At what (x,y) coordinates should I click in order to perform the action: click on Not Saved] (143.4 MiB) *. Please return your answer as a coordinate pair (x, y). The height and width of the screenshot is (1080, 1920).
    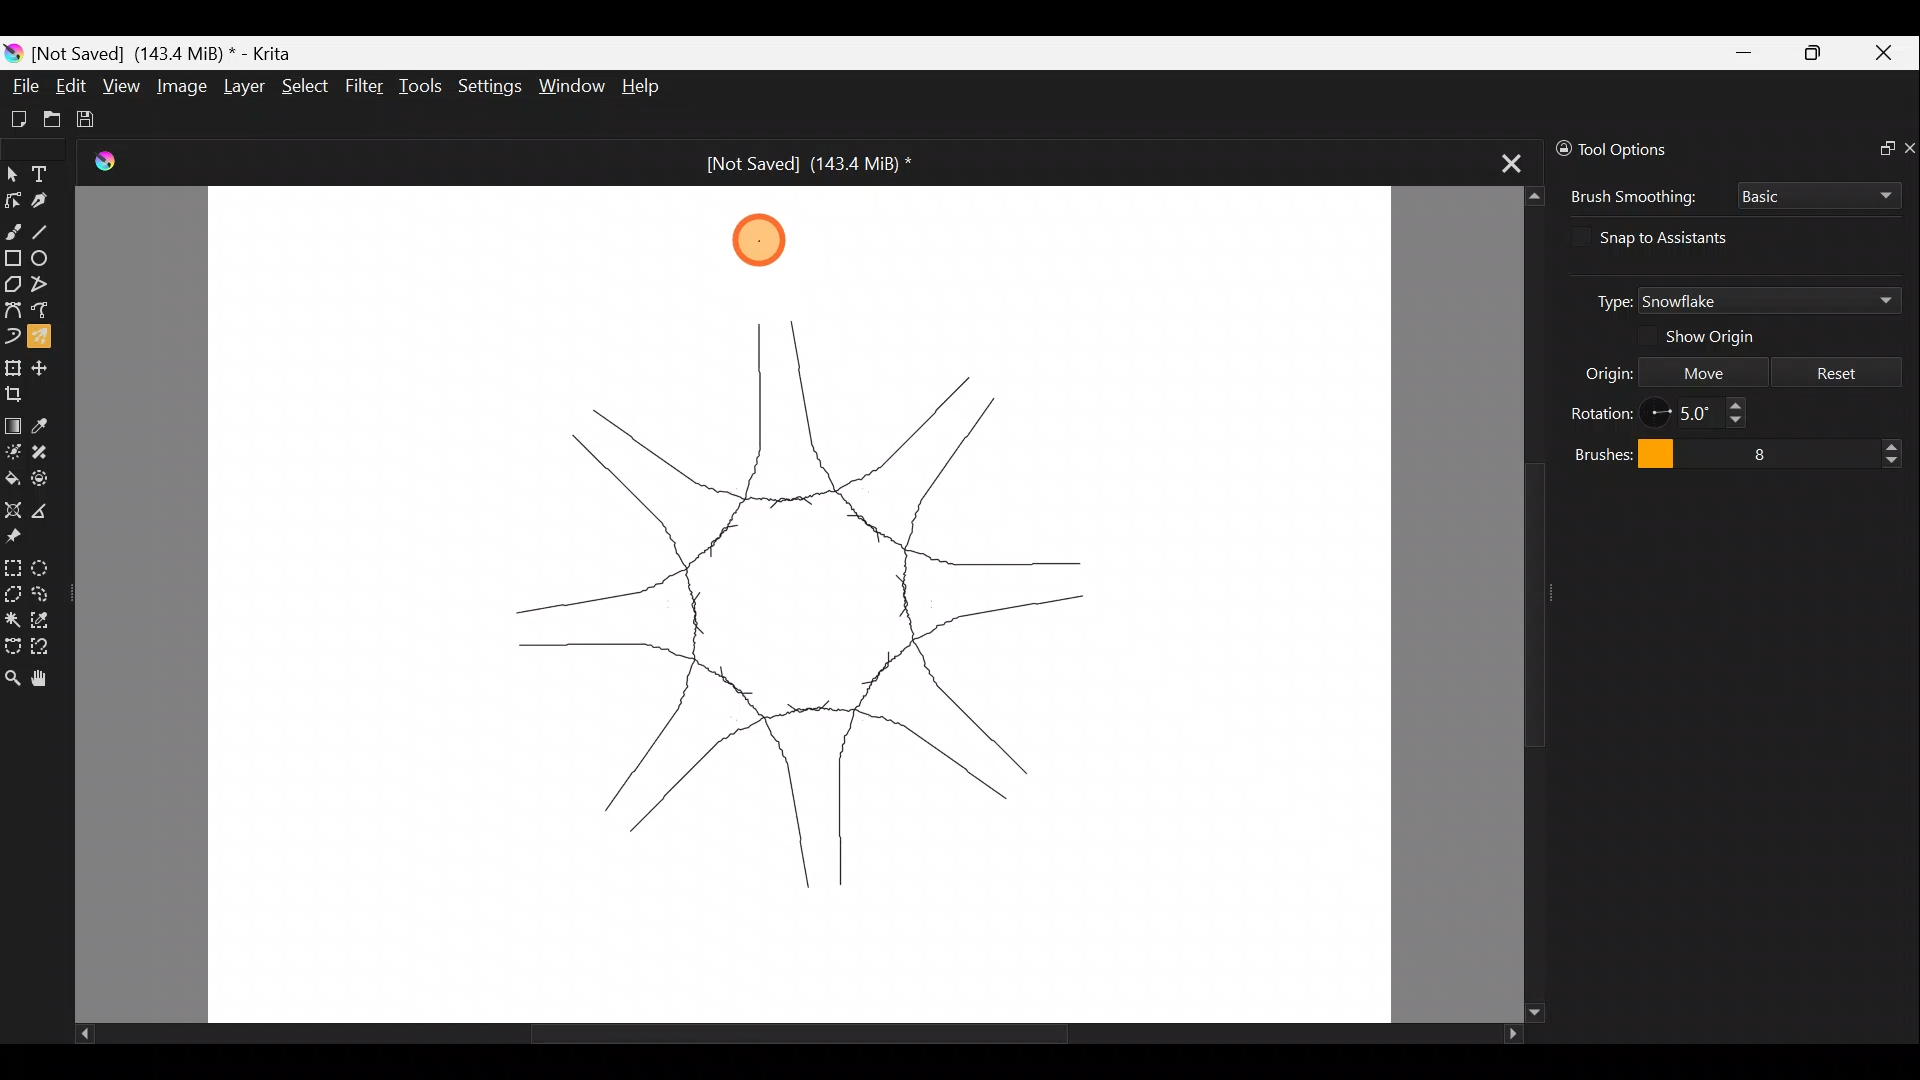
    Looking at the image, I should click on (792, 164).